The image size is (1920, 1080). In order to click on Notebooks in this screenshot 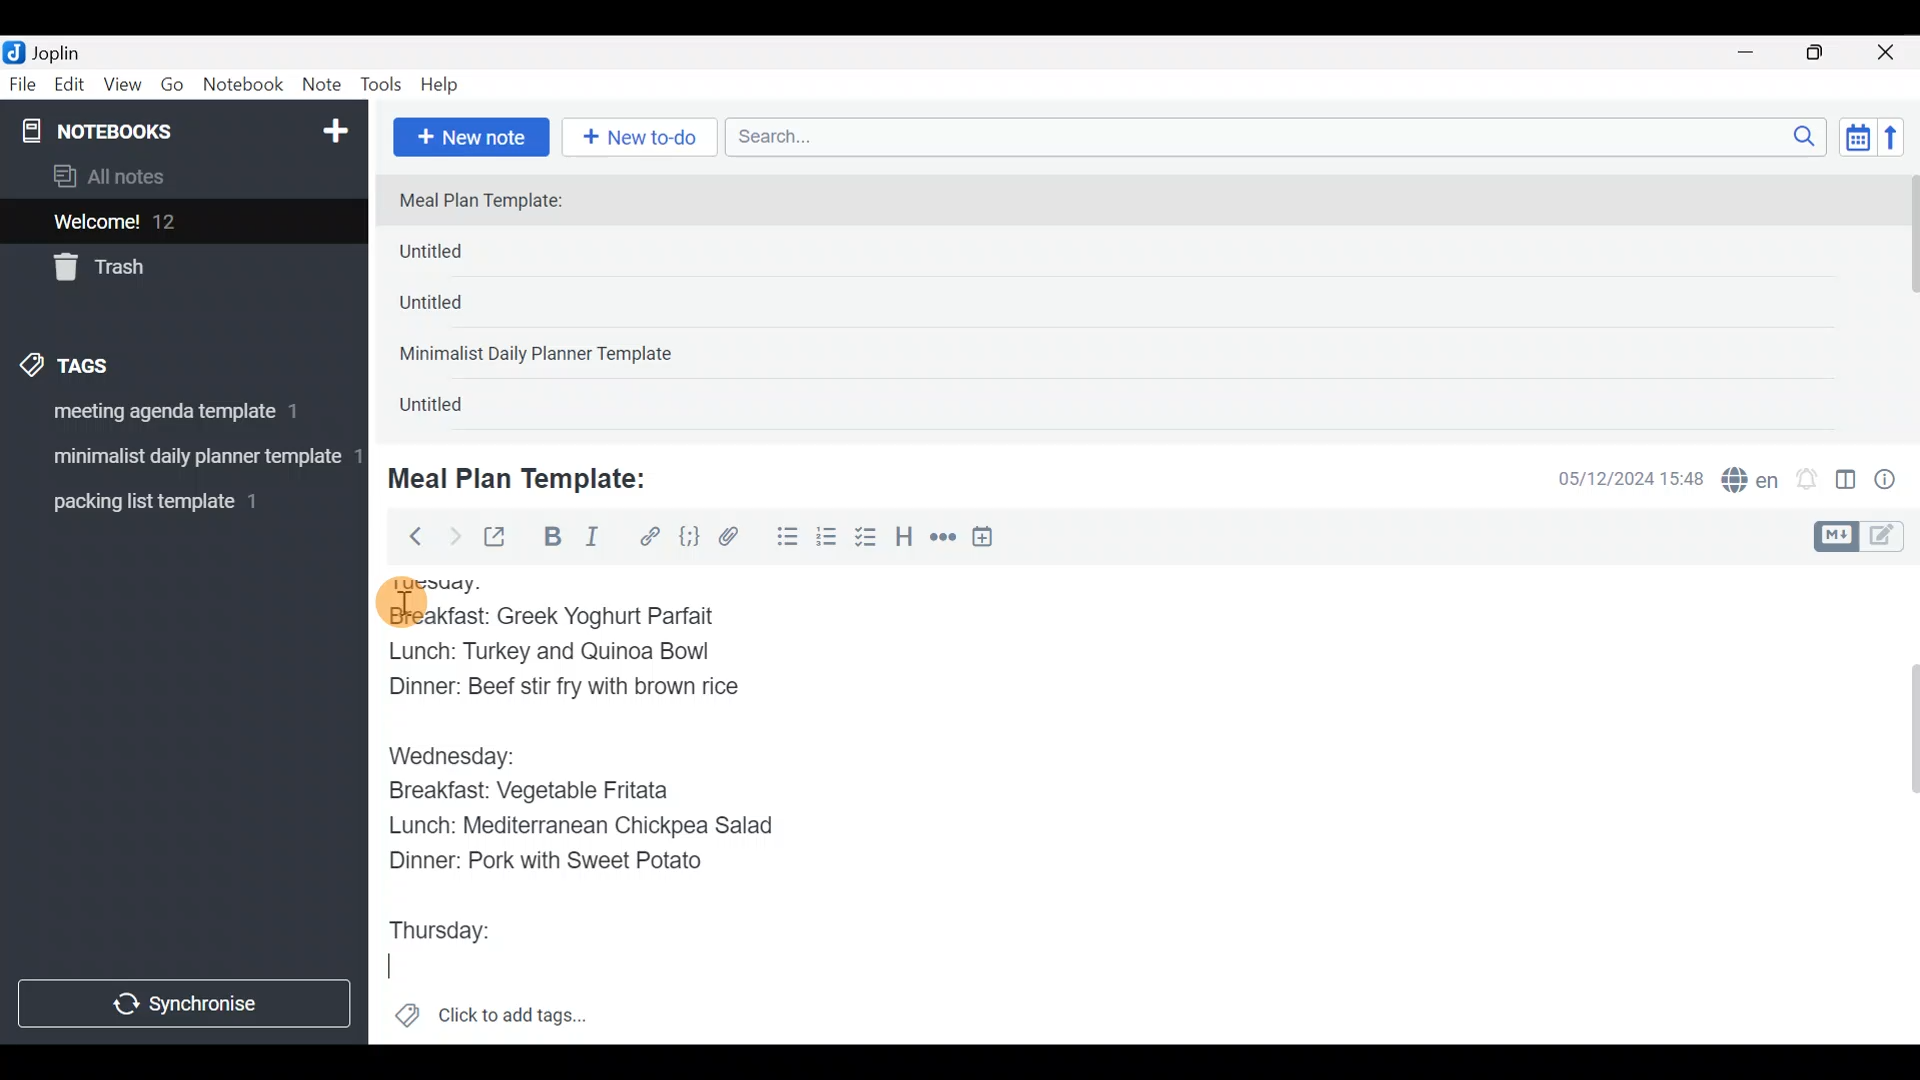, I will do `click(141, 130)`.